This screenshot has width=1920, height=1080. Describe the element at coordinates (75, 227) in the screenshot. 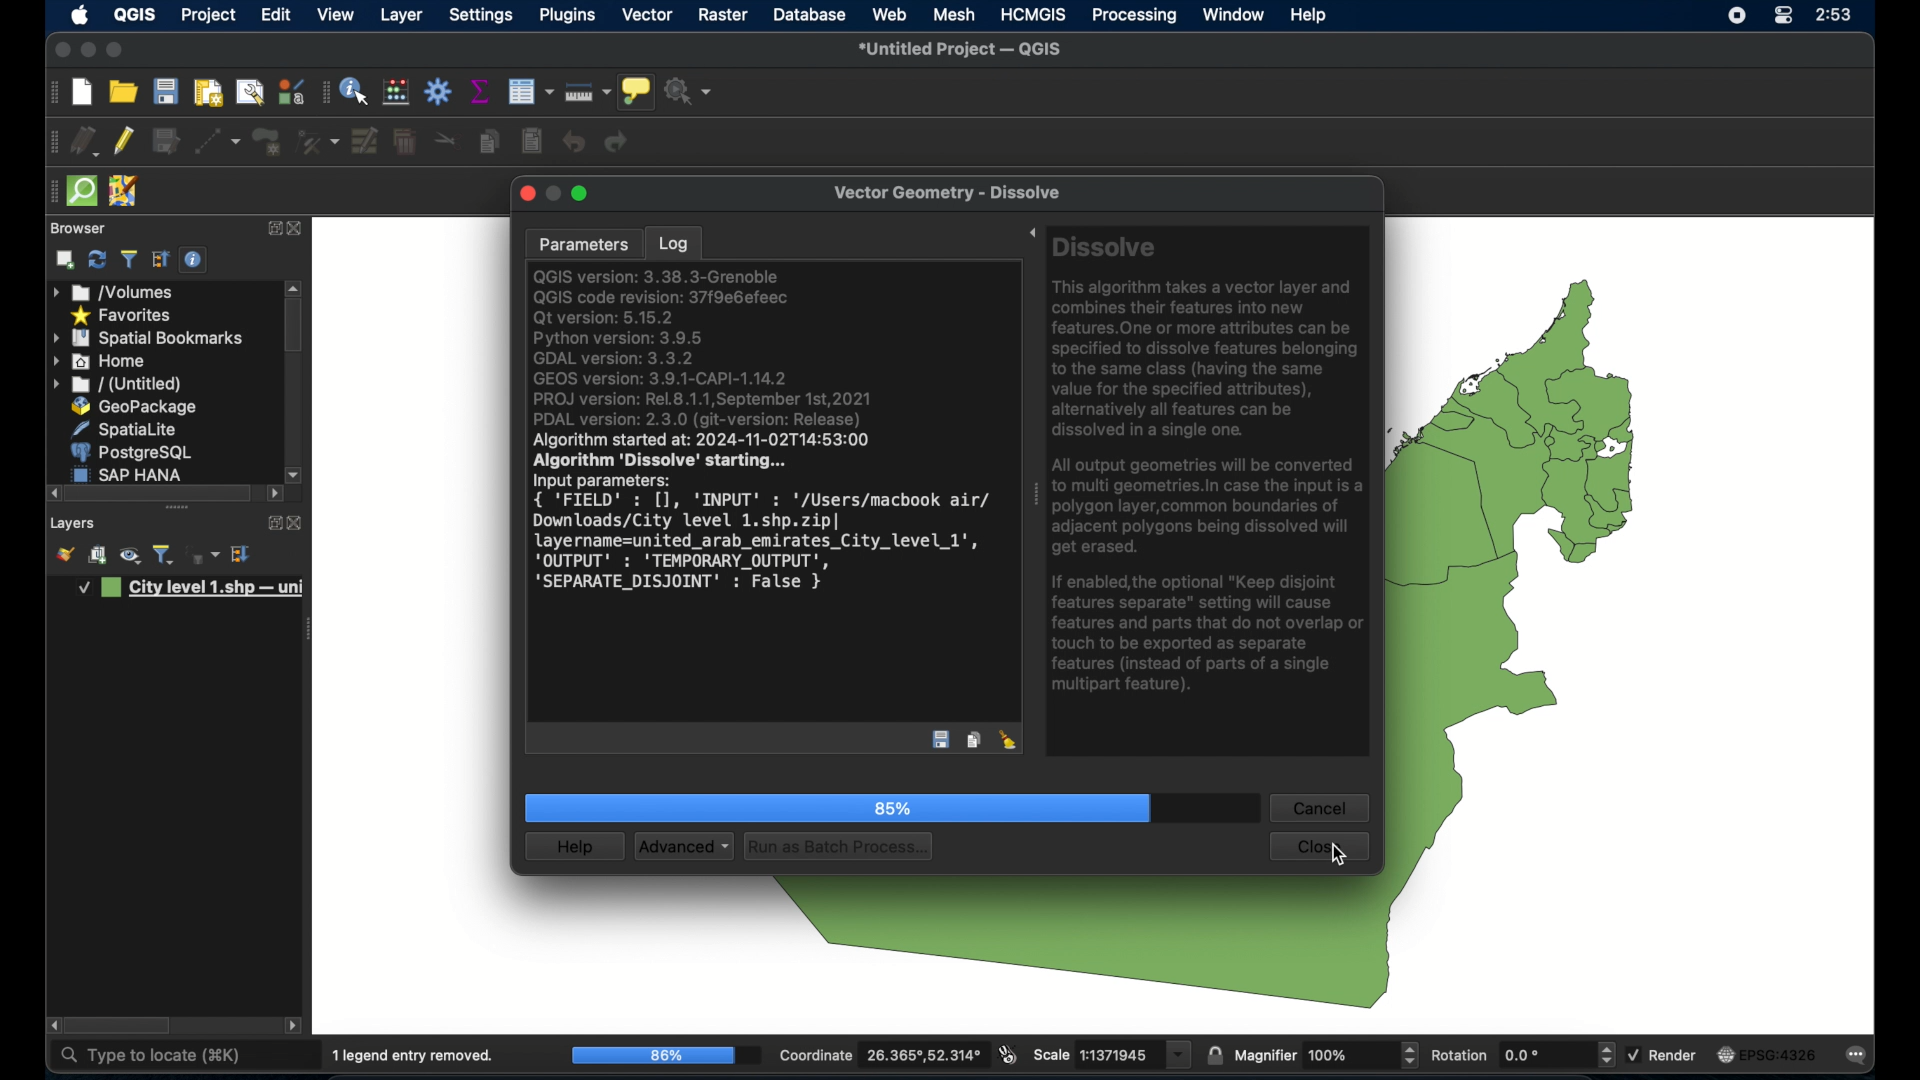

I see `browser` at that location.